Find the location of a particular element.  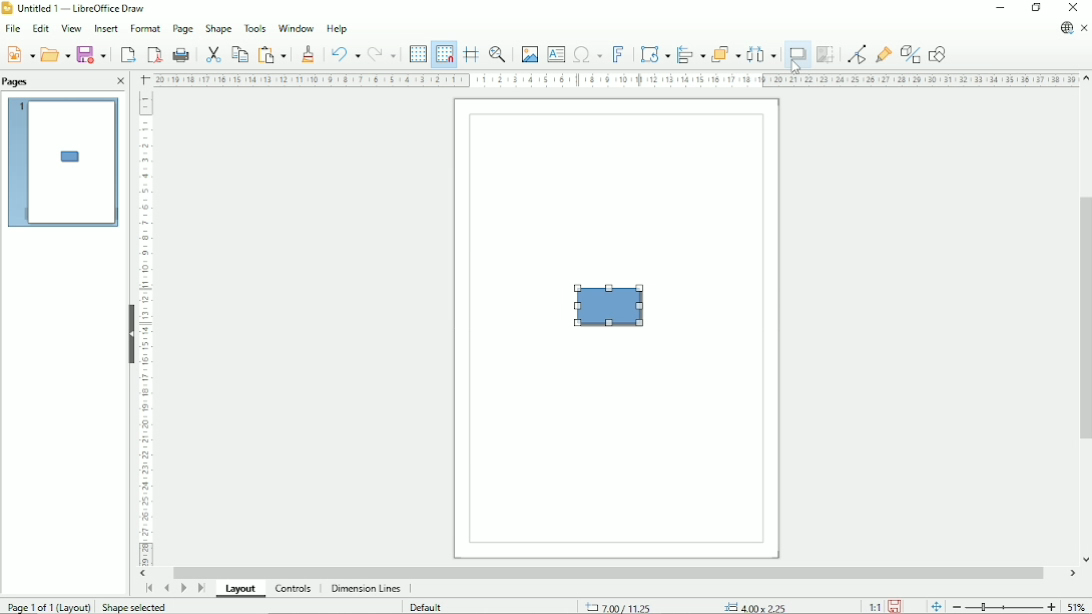

Insert image is located at coordinates (529, 54).